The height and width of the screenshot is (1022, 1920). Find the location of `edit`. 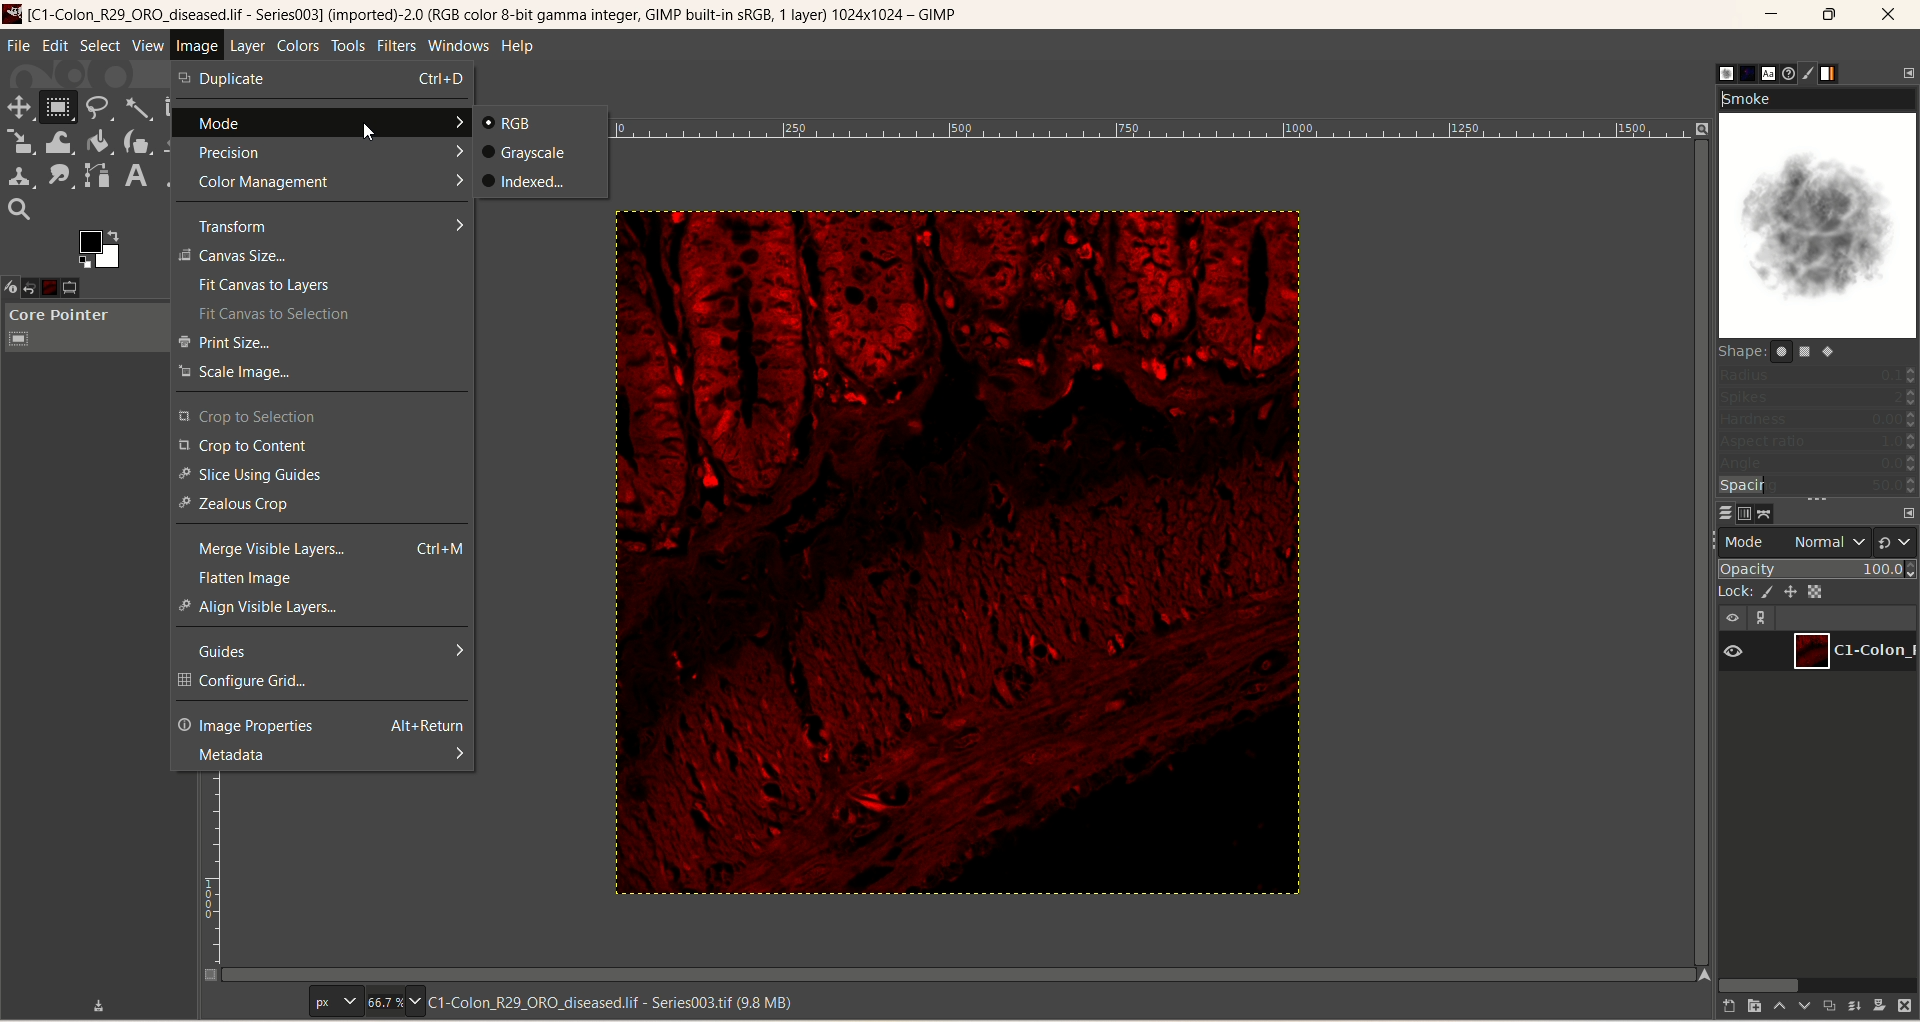

edit is located at coordinates (56, 45).